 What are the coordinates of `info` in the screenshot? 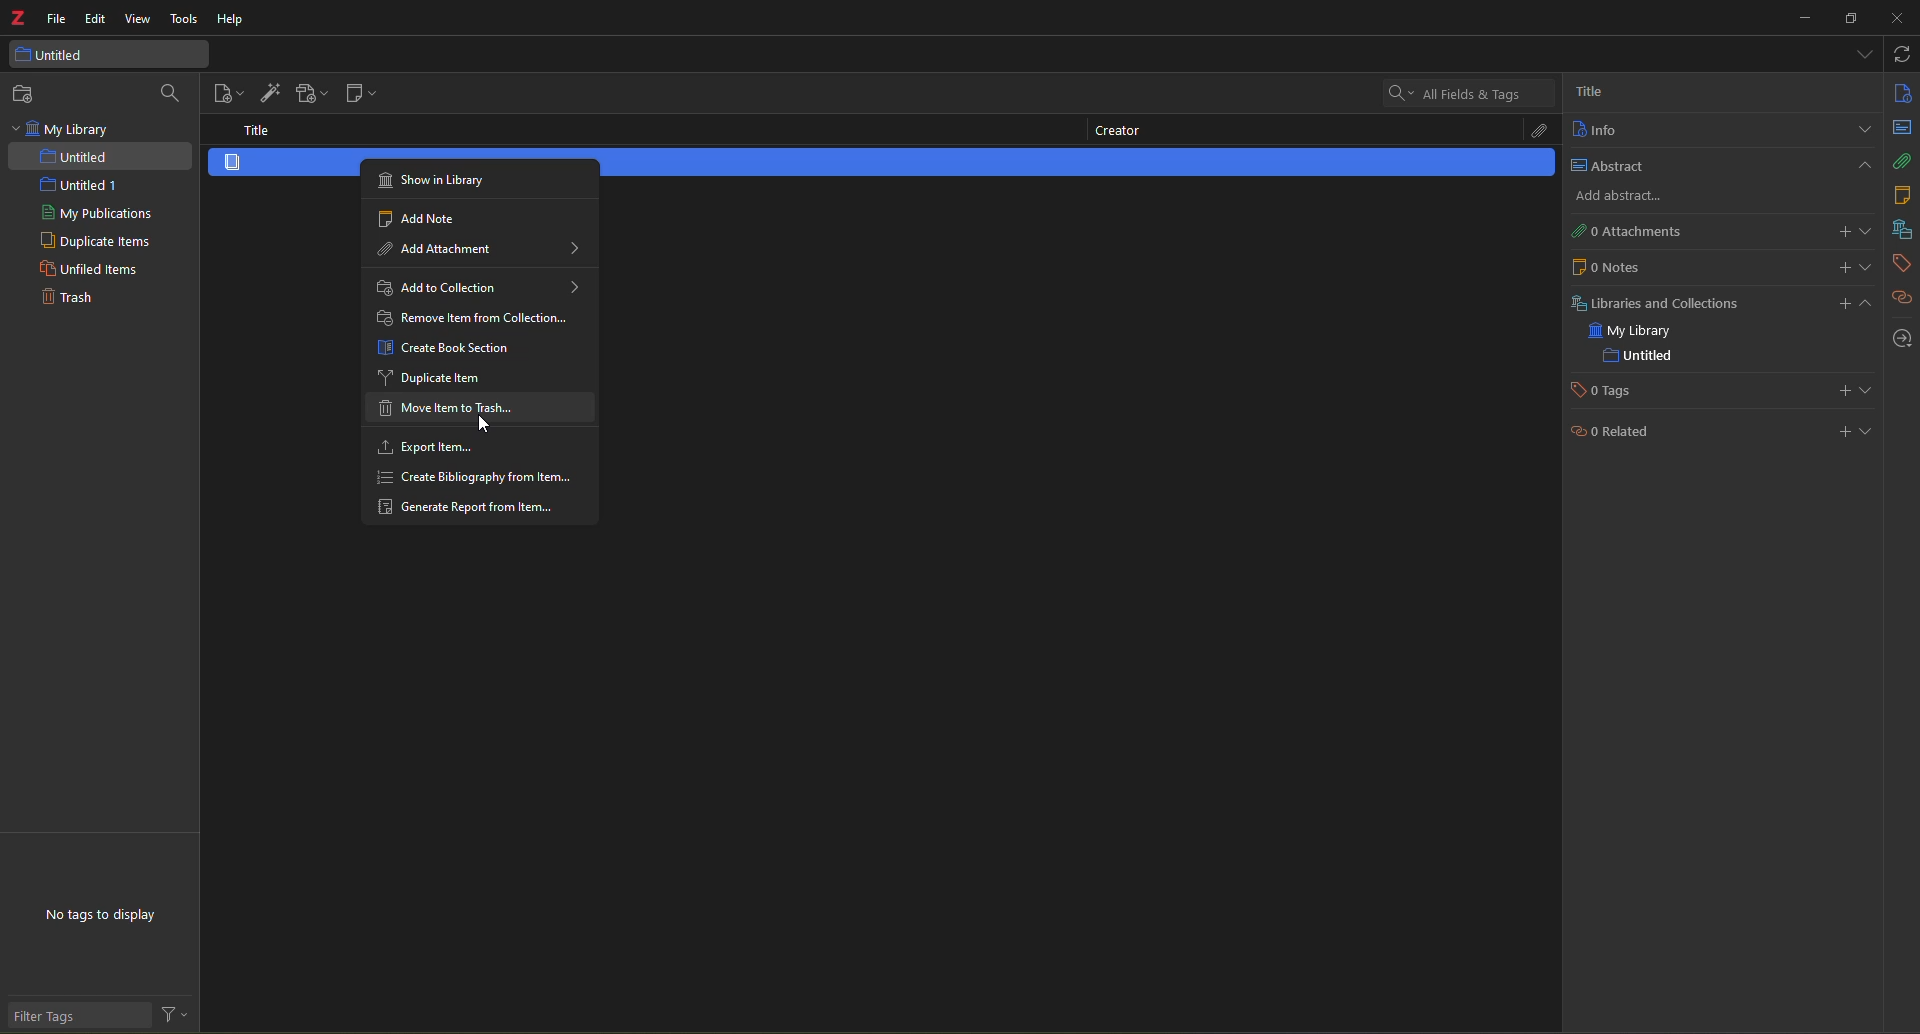 It's located at (1594, 130).